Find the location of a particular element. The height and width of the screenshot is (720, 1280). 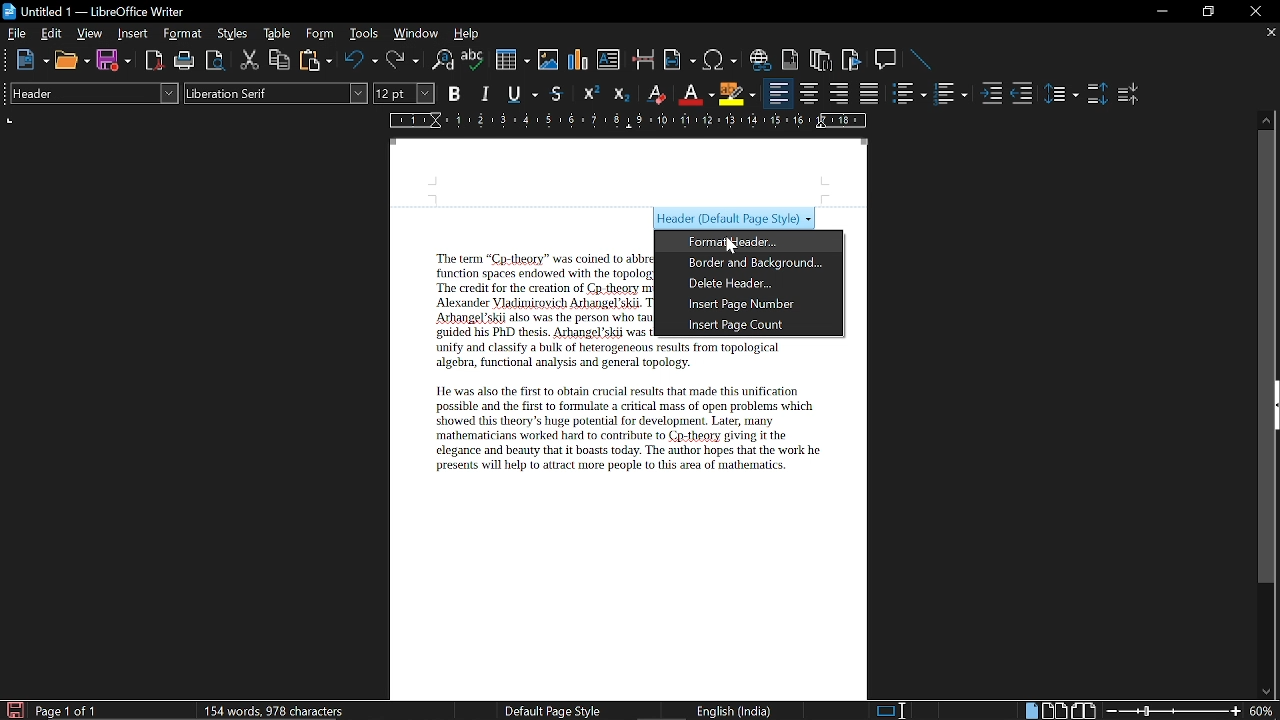

Header style is located at coordinates (734, 220).